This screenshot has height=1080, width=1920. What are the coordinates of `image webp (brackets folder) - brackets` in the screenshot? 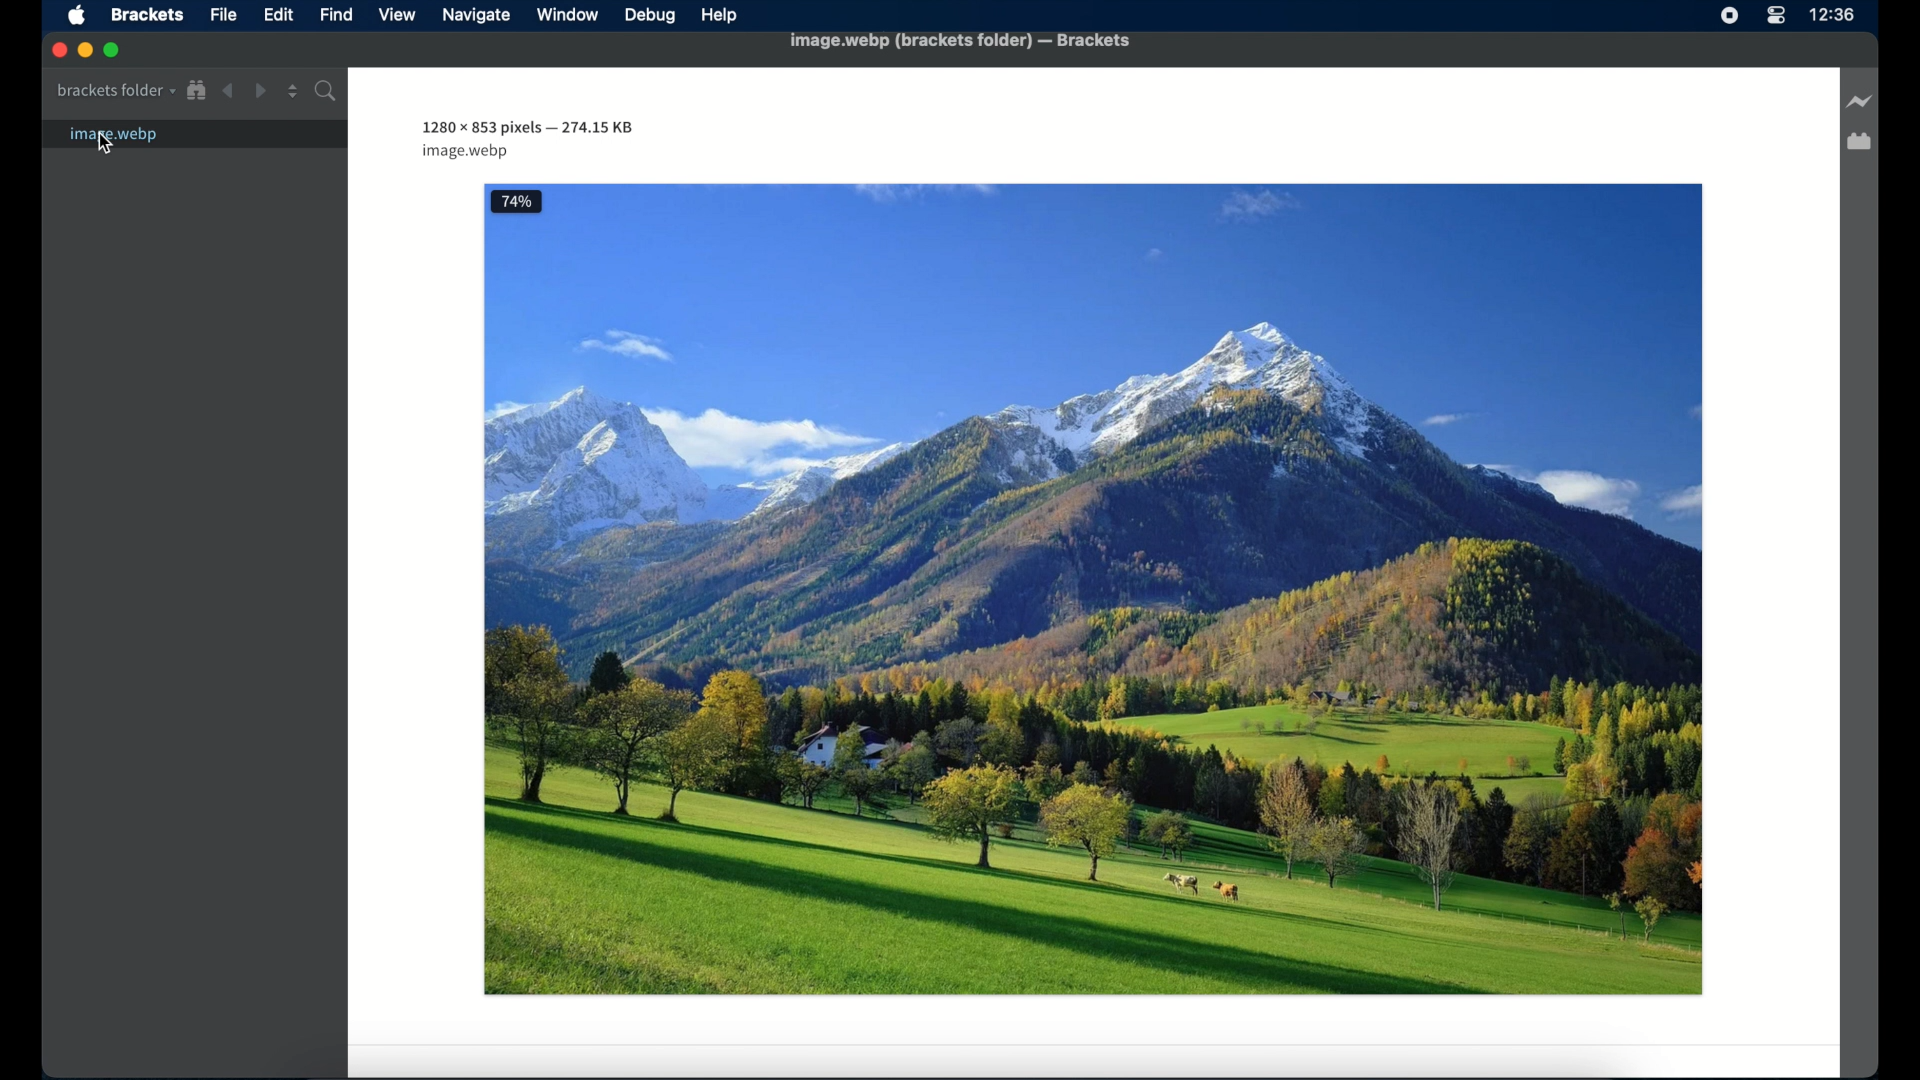 It's located at (966, 46).